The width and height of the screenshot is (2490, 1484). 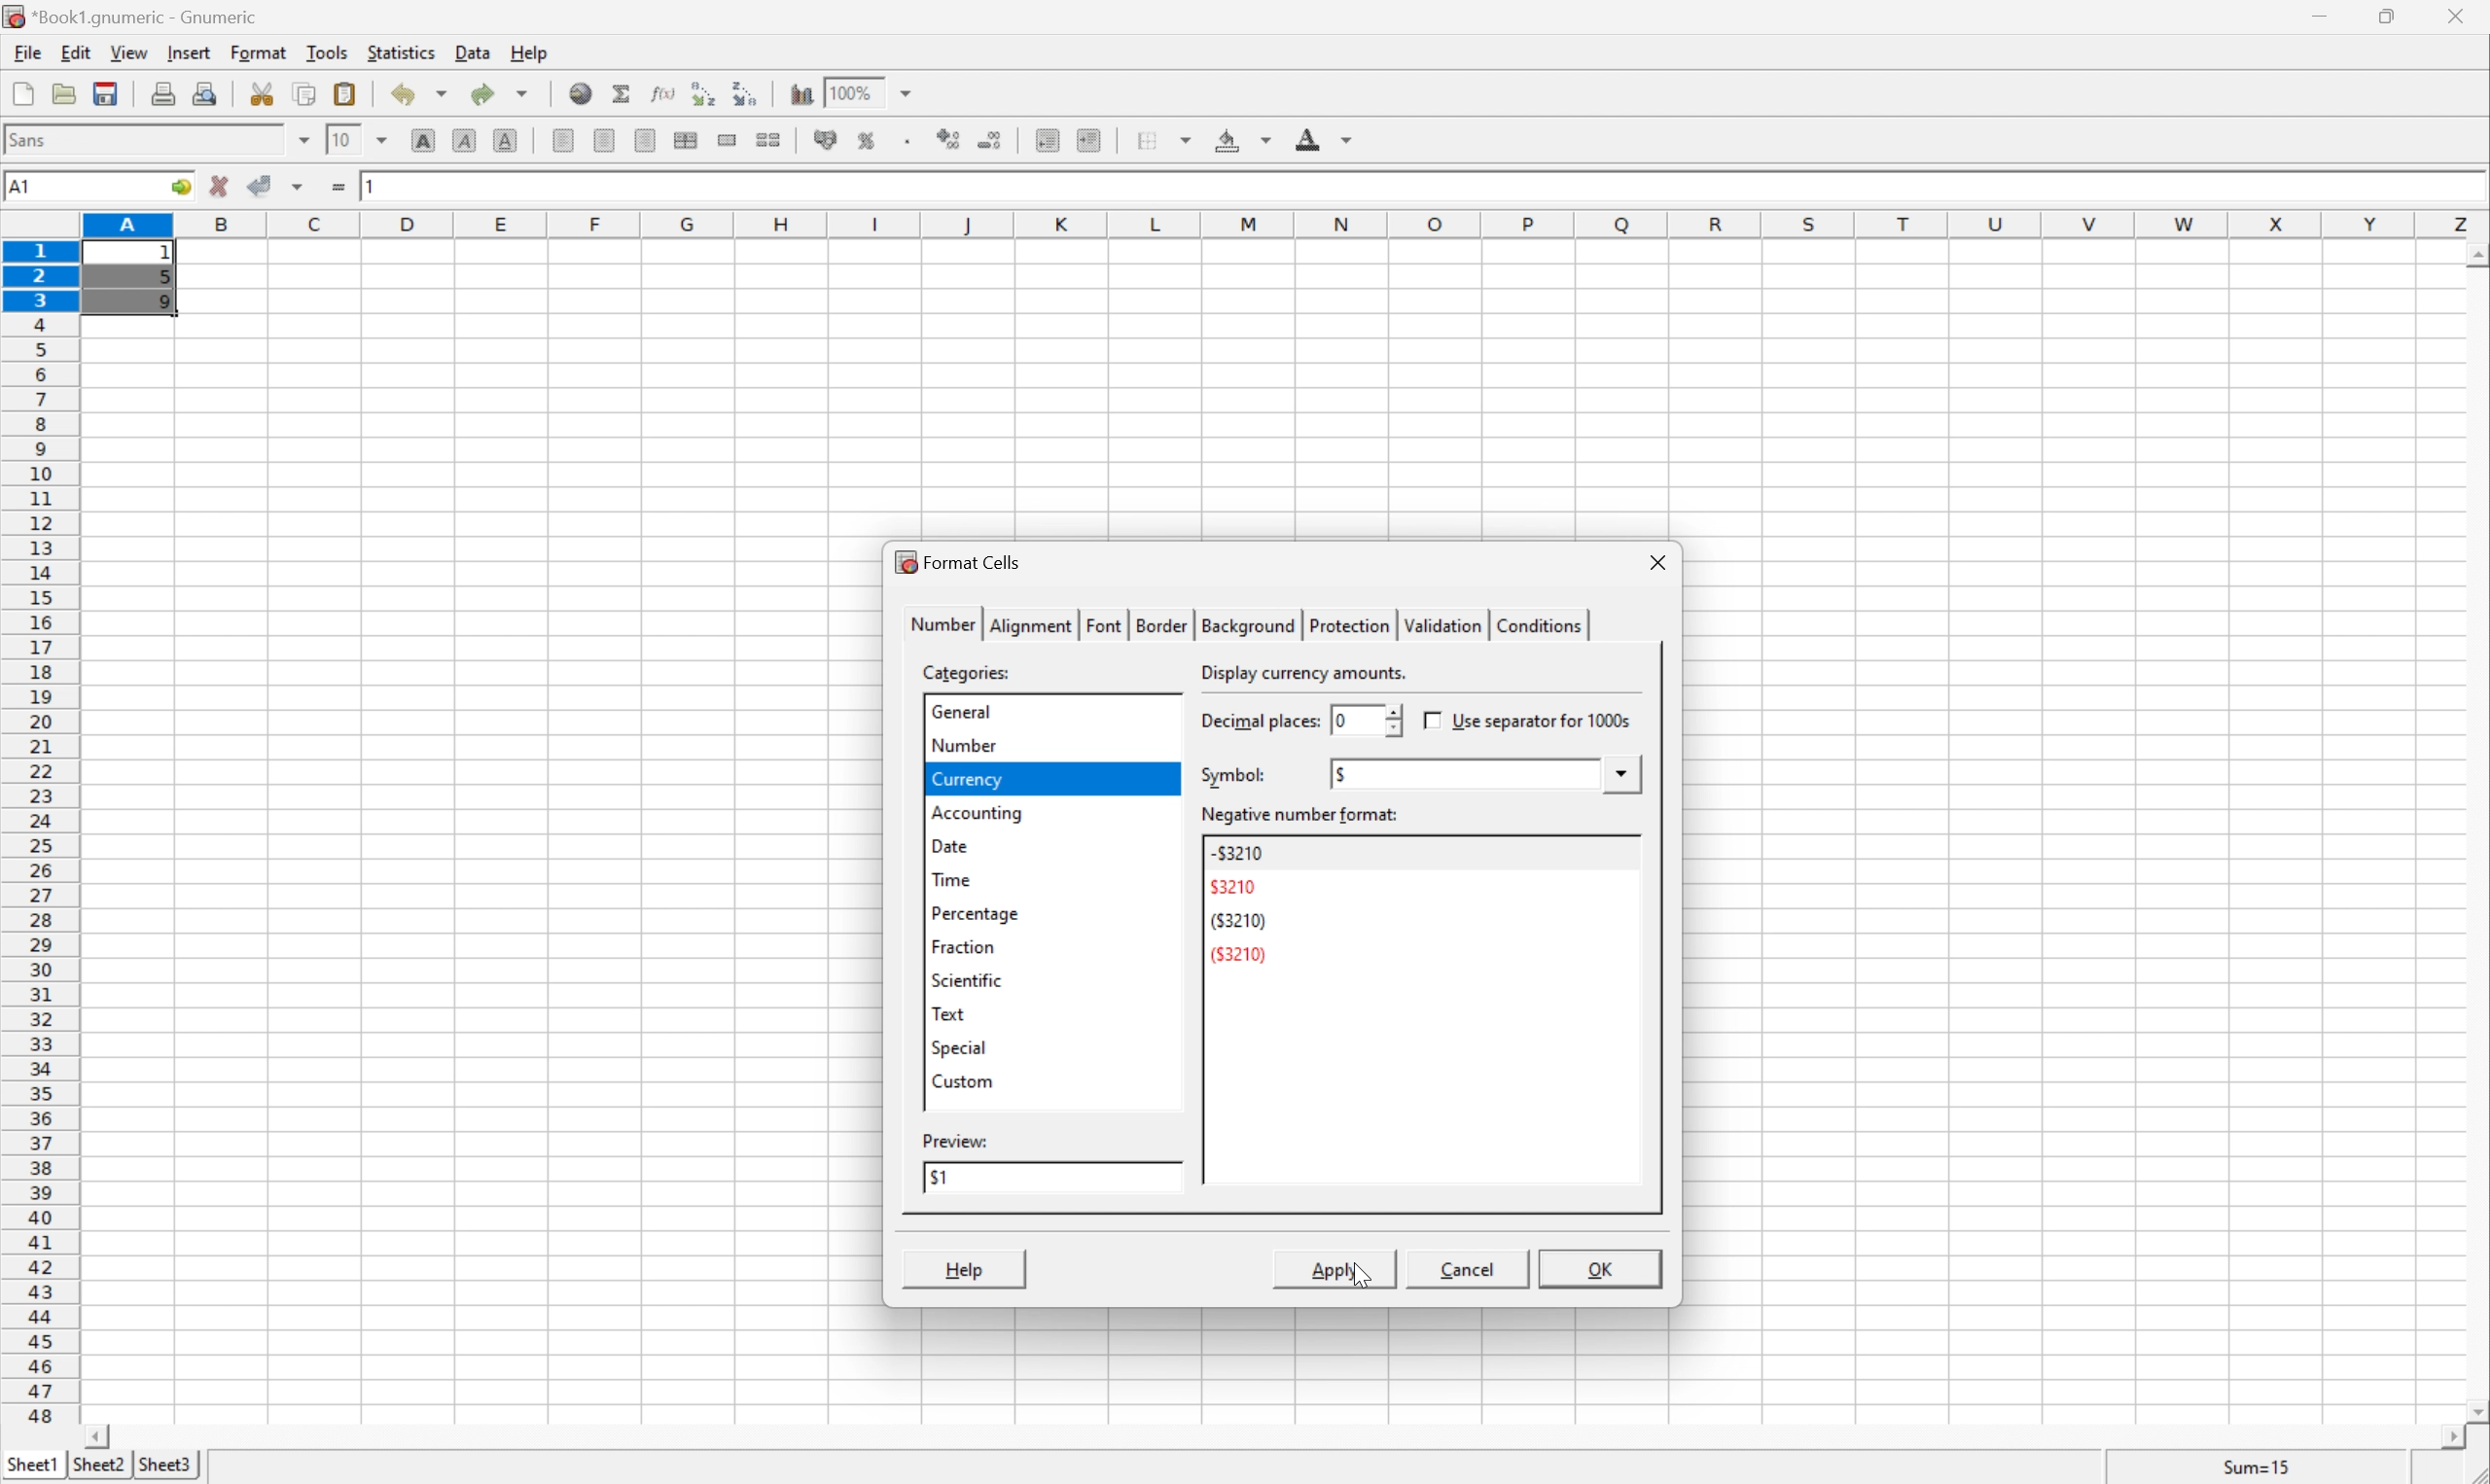 What do you see at coordinates (341, 138) in the screenshot?
I see `10` at bounding box center [341, 138].